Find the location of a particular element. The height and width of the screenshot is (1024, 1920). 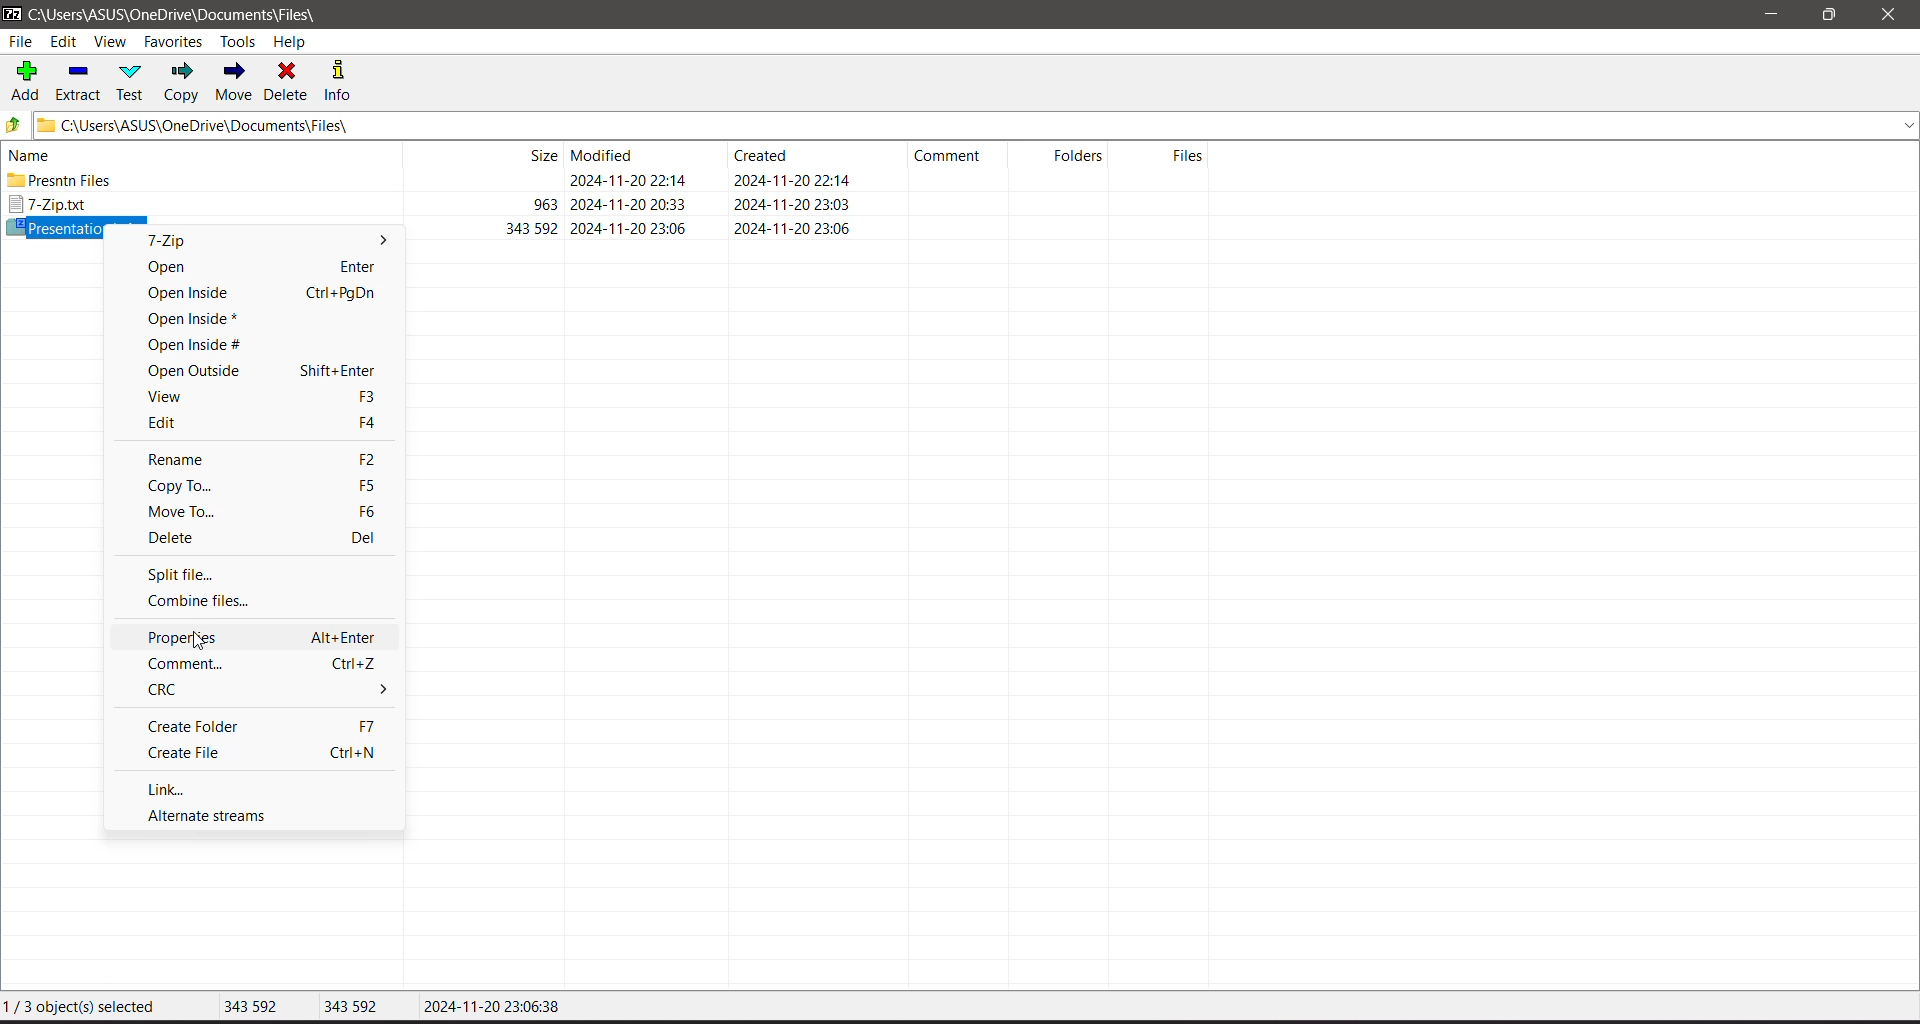

Open is located at coordinates (249, 268).